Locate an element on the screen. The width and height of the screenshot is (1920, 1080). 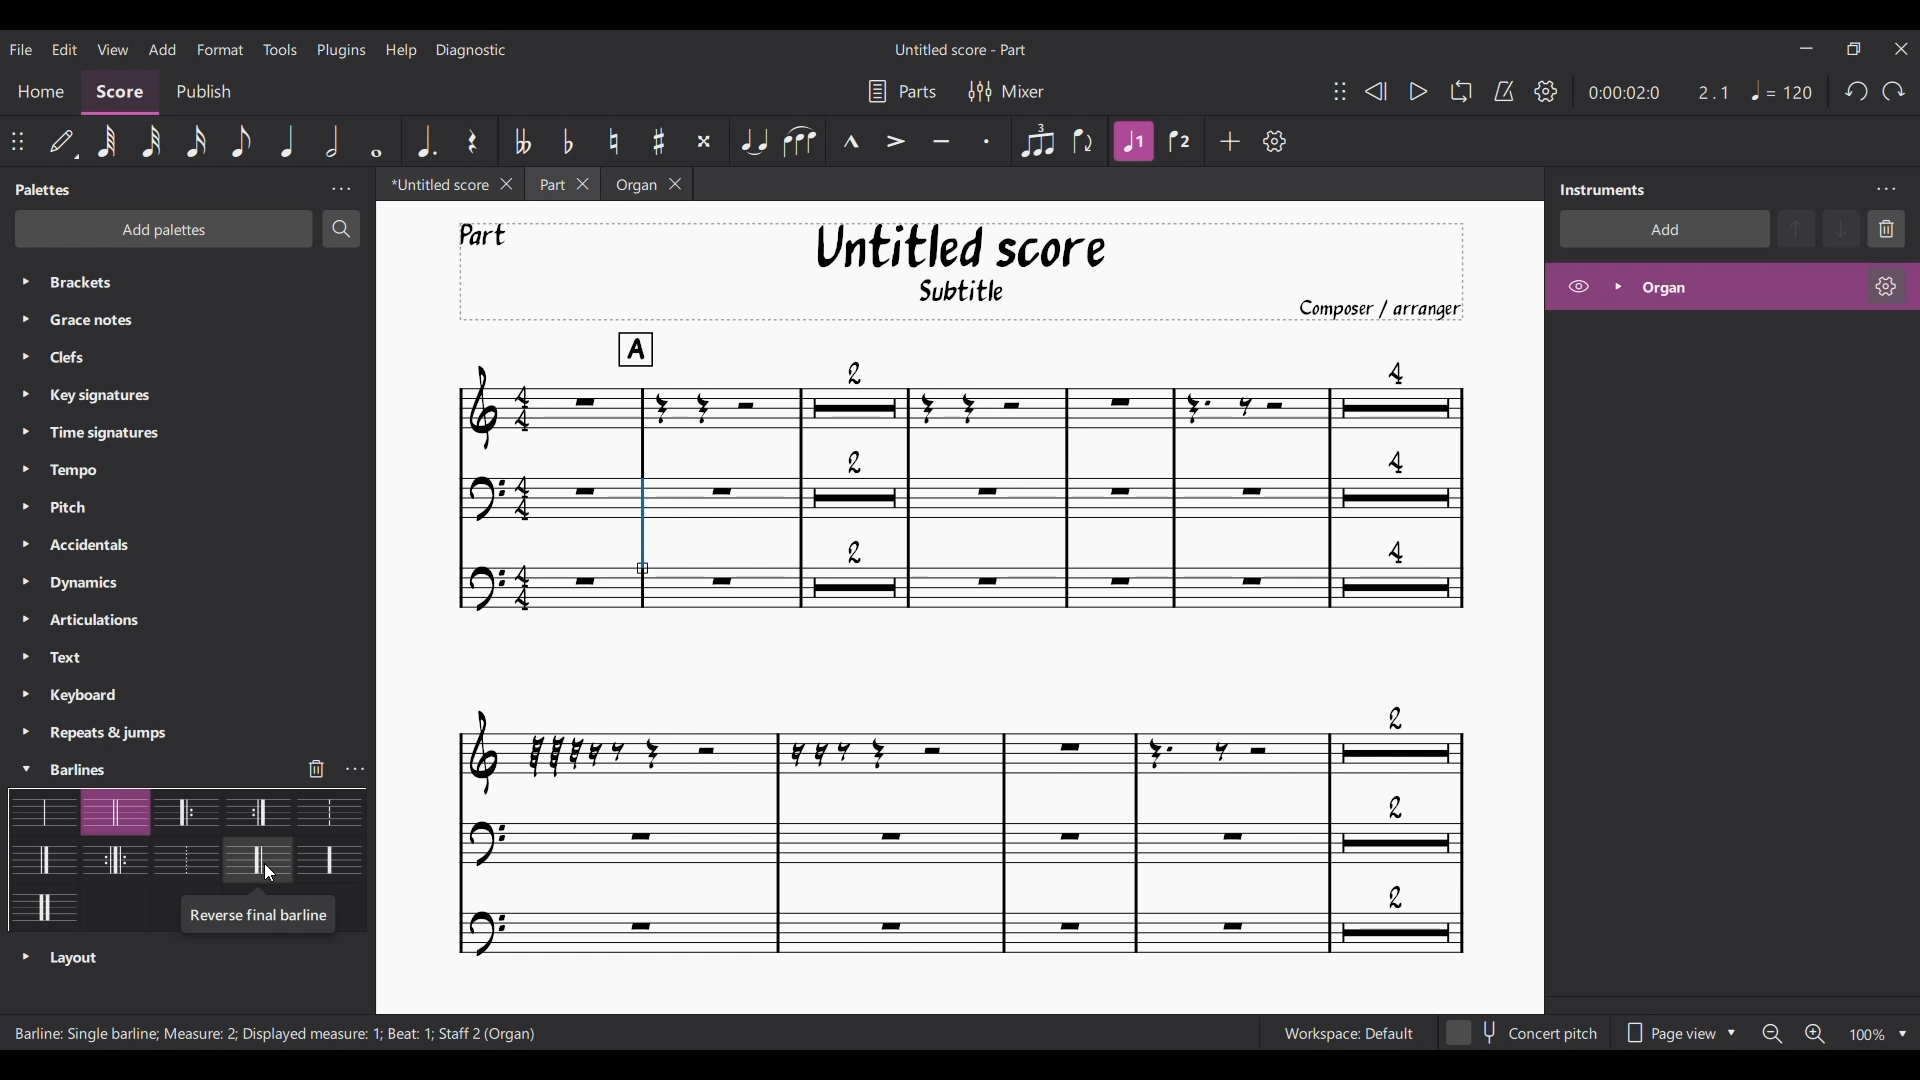
Tools menu is located at coordinates (281, 49).